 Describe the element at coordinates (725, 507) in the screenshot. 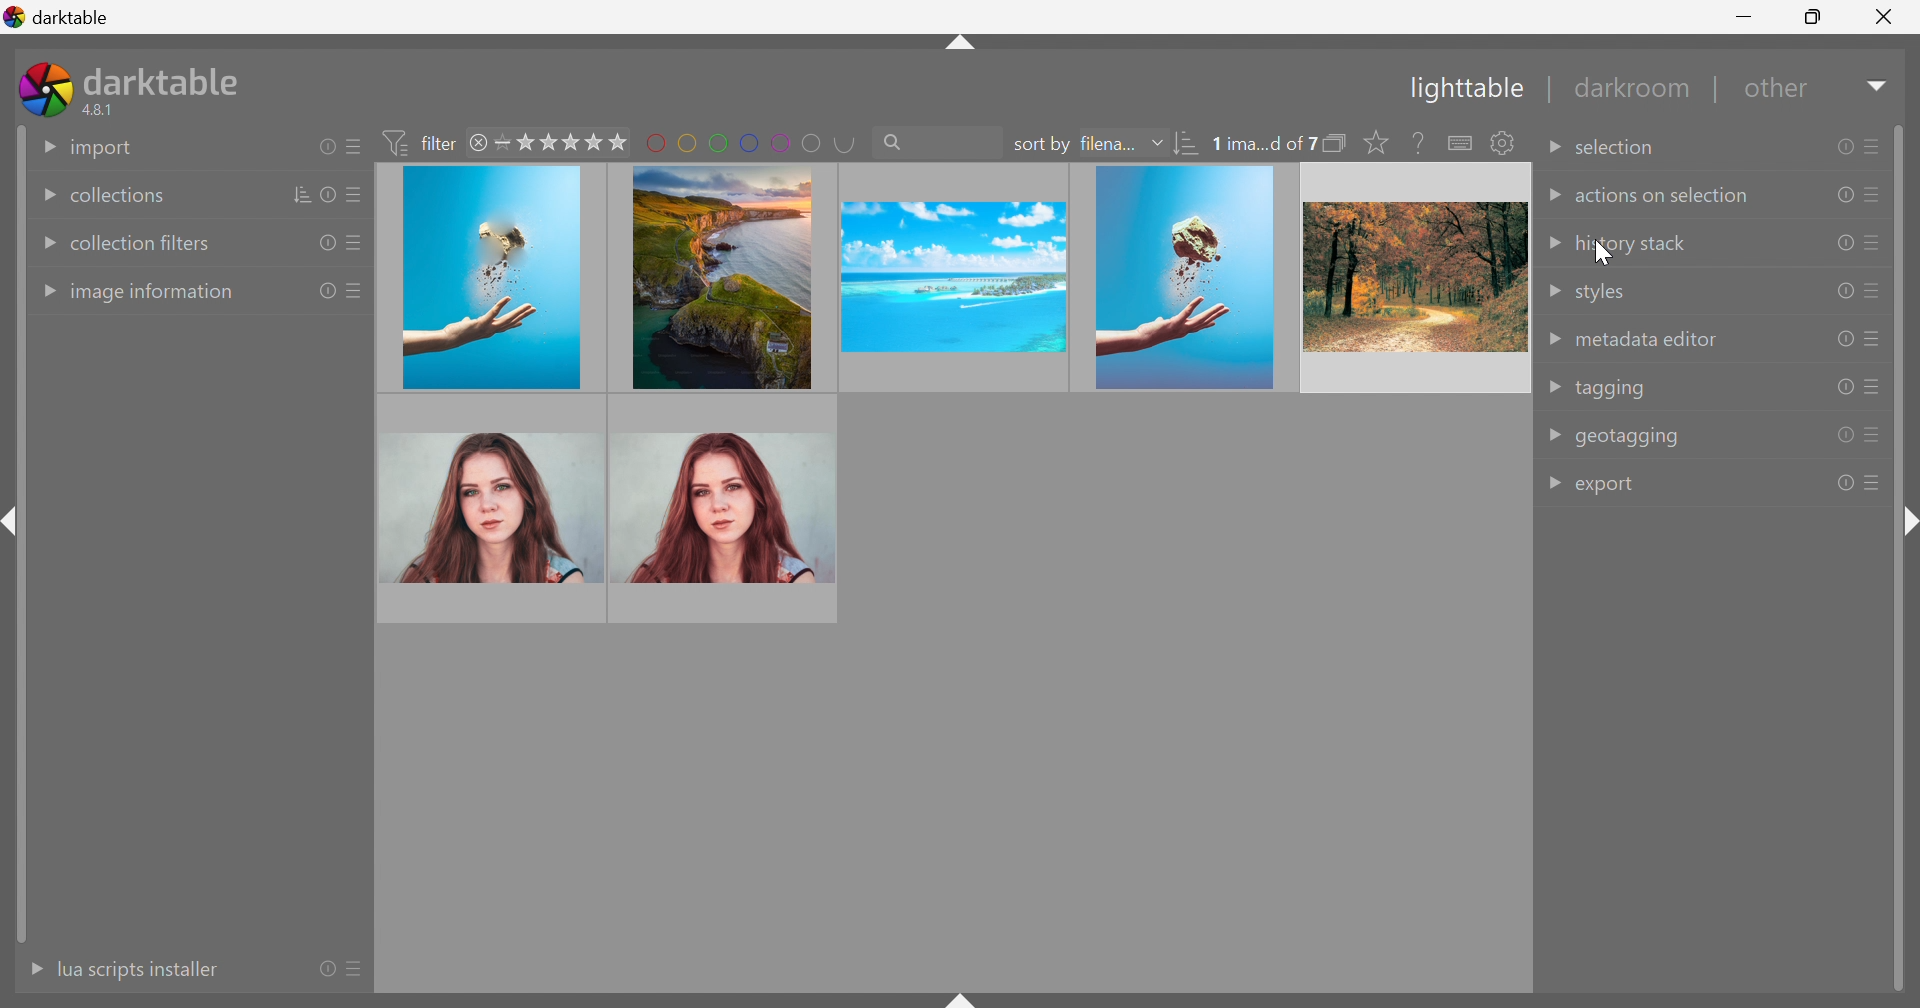

I see `image` at that location.